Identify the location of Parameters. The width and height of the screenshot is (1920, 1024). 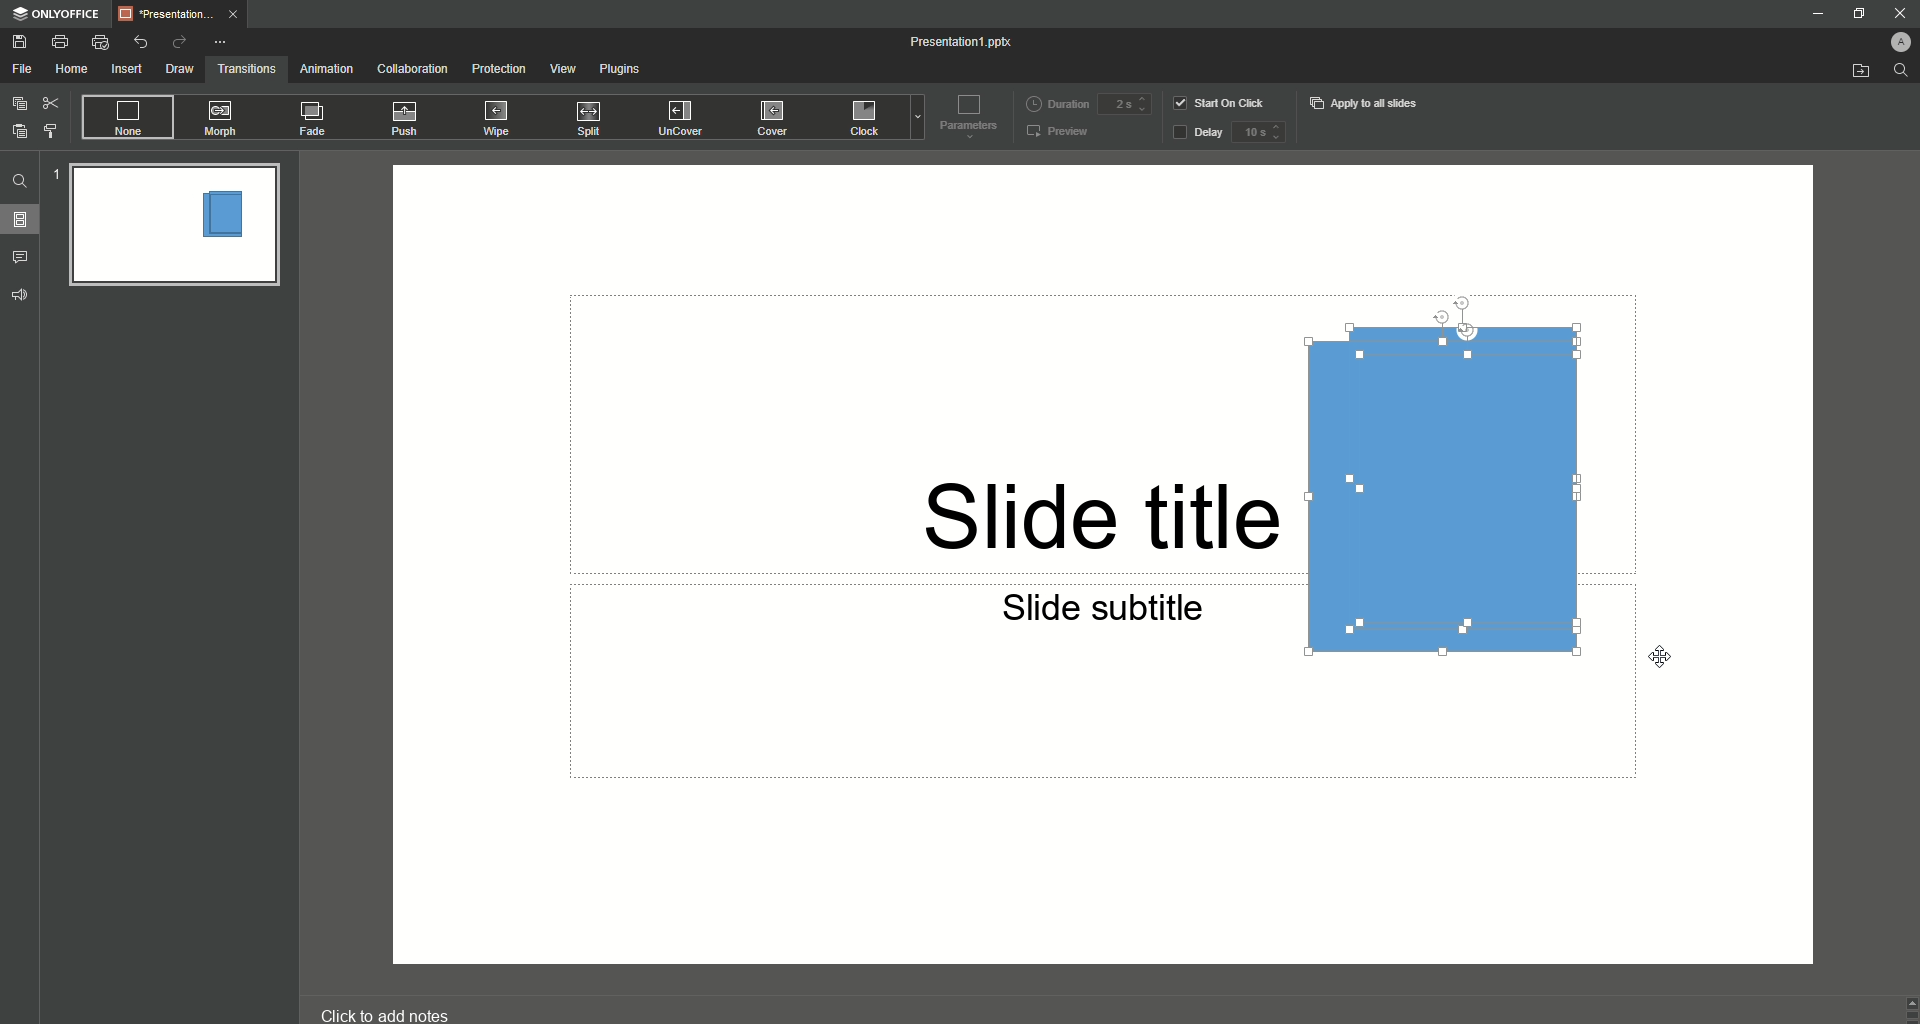
(964, 115).